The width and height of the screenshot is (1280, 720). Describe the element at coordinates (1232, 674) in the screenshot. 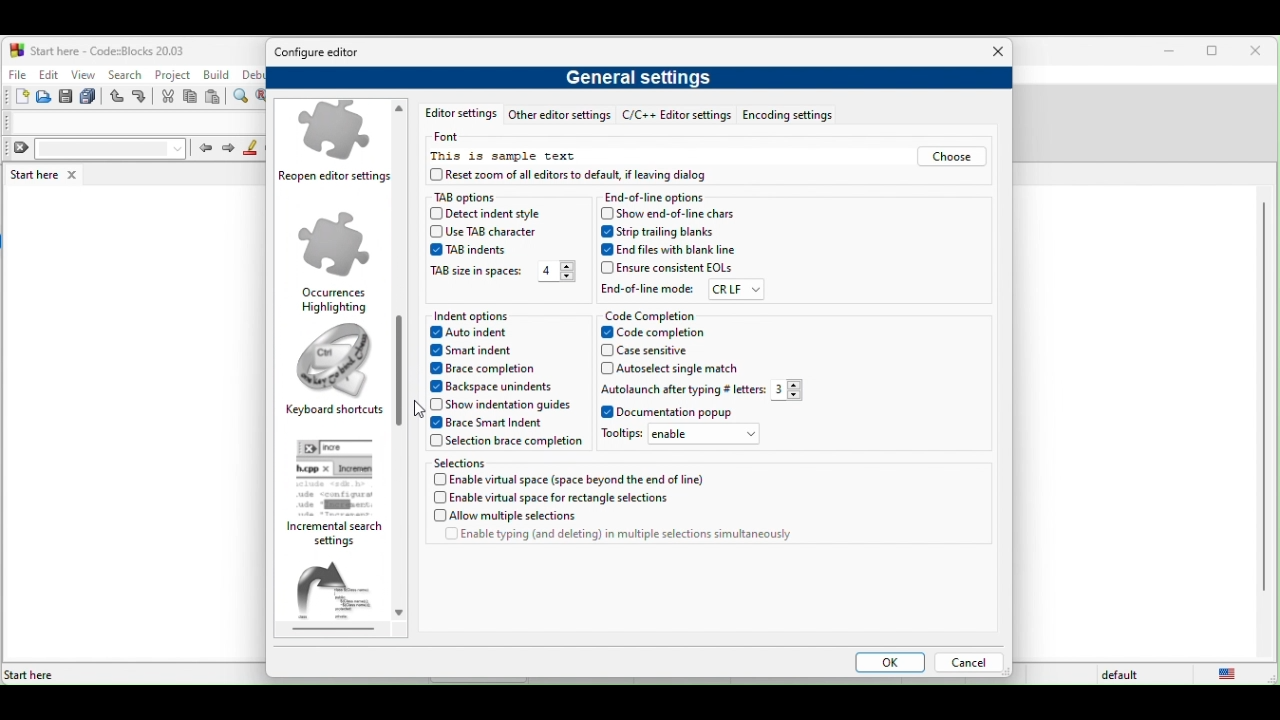

I see `united state` at that location.